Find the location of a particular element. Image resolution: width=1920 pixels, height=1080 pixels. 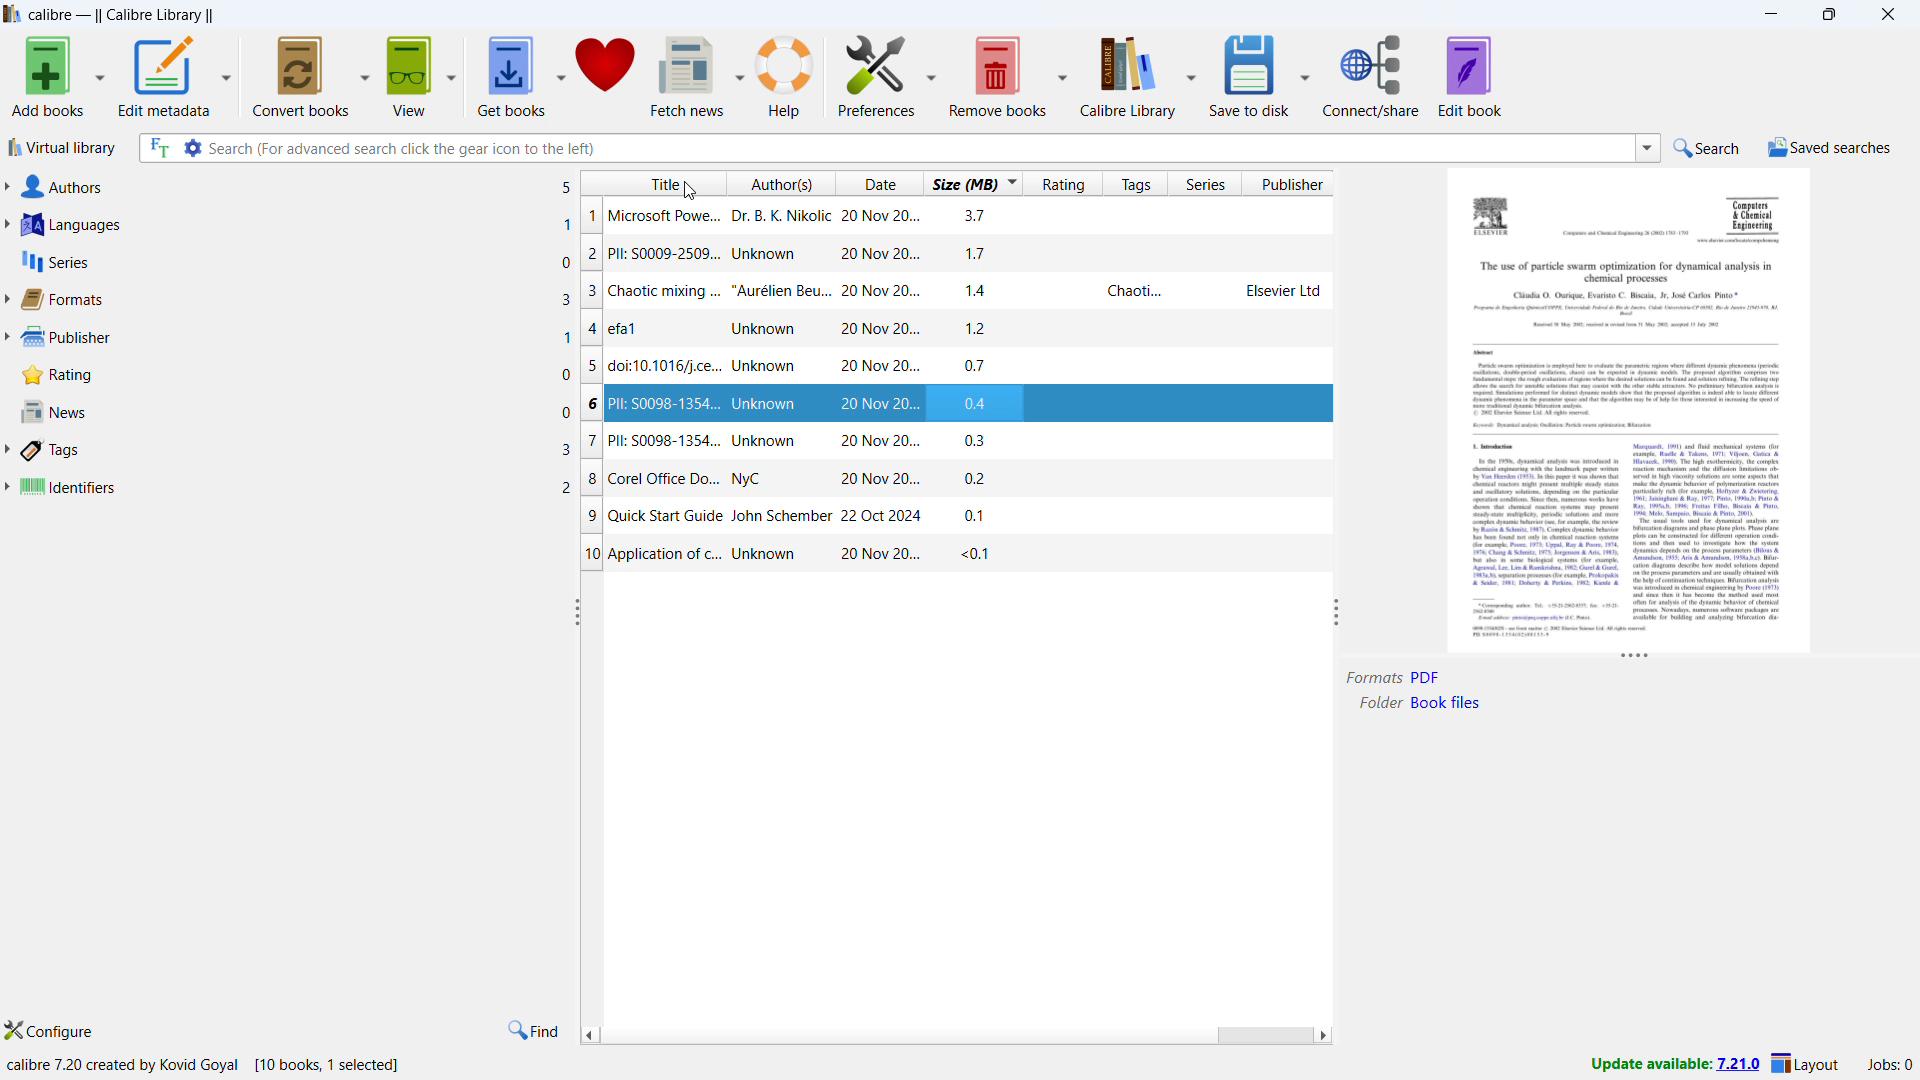

maximize is located at coordinates (1829, 13).